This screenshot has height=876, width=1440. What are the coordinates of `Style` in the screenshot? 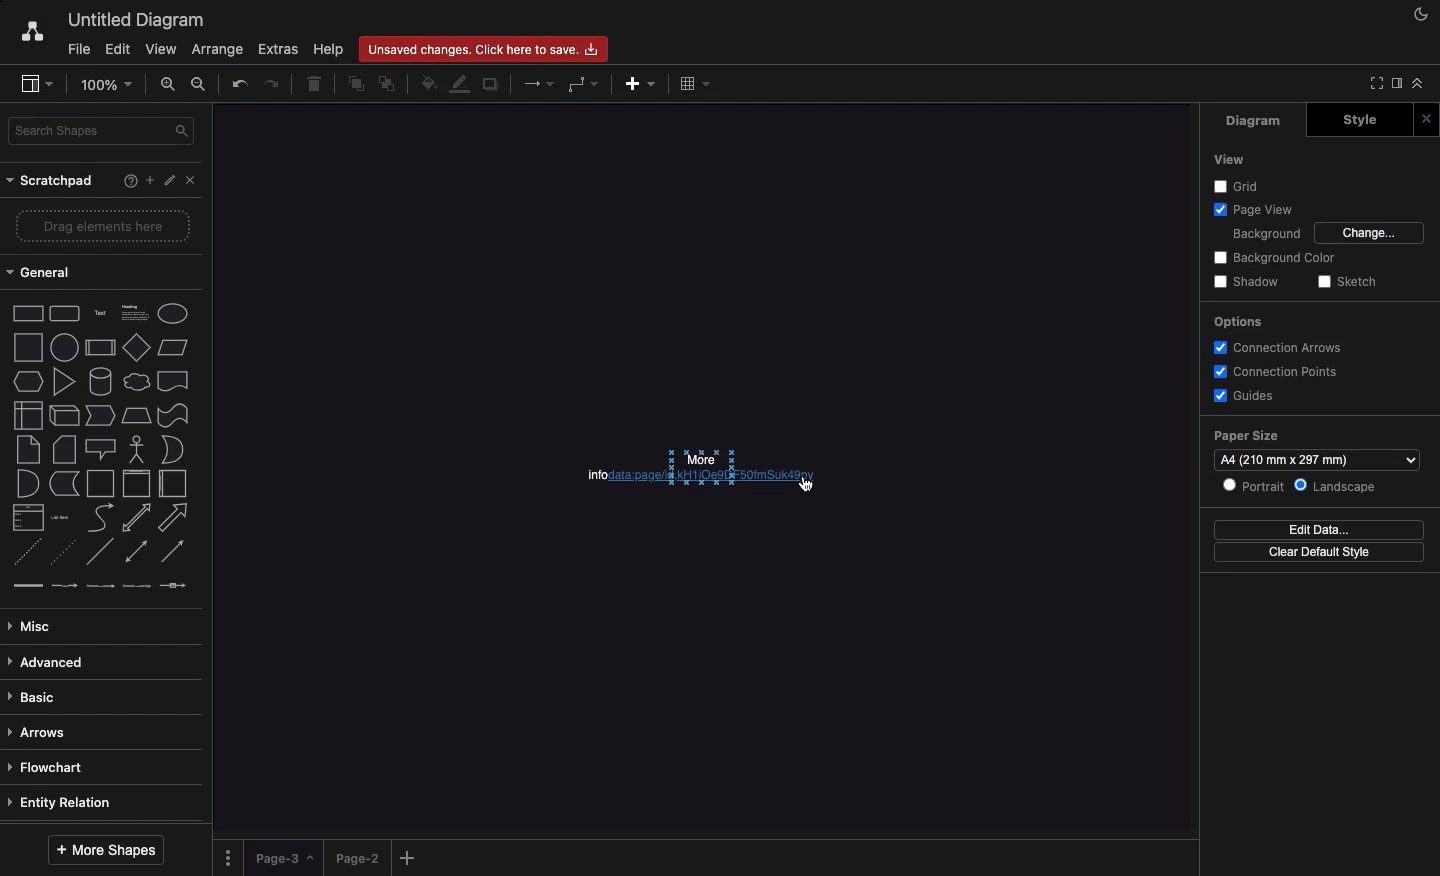 It's located at (1355, 121).